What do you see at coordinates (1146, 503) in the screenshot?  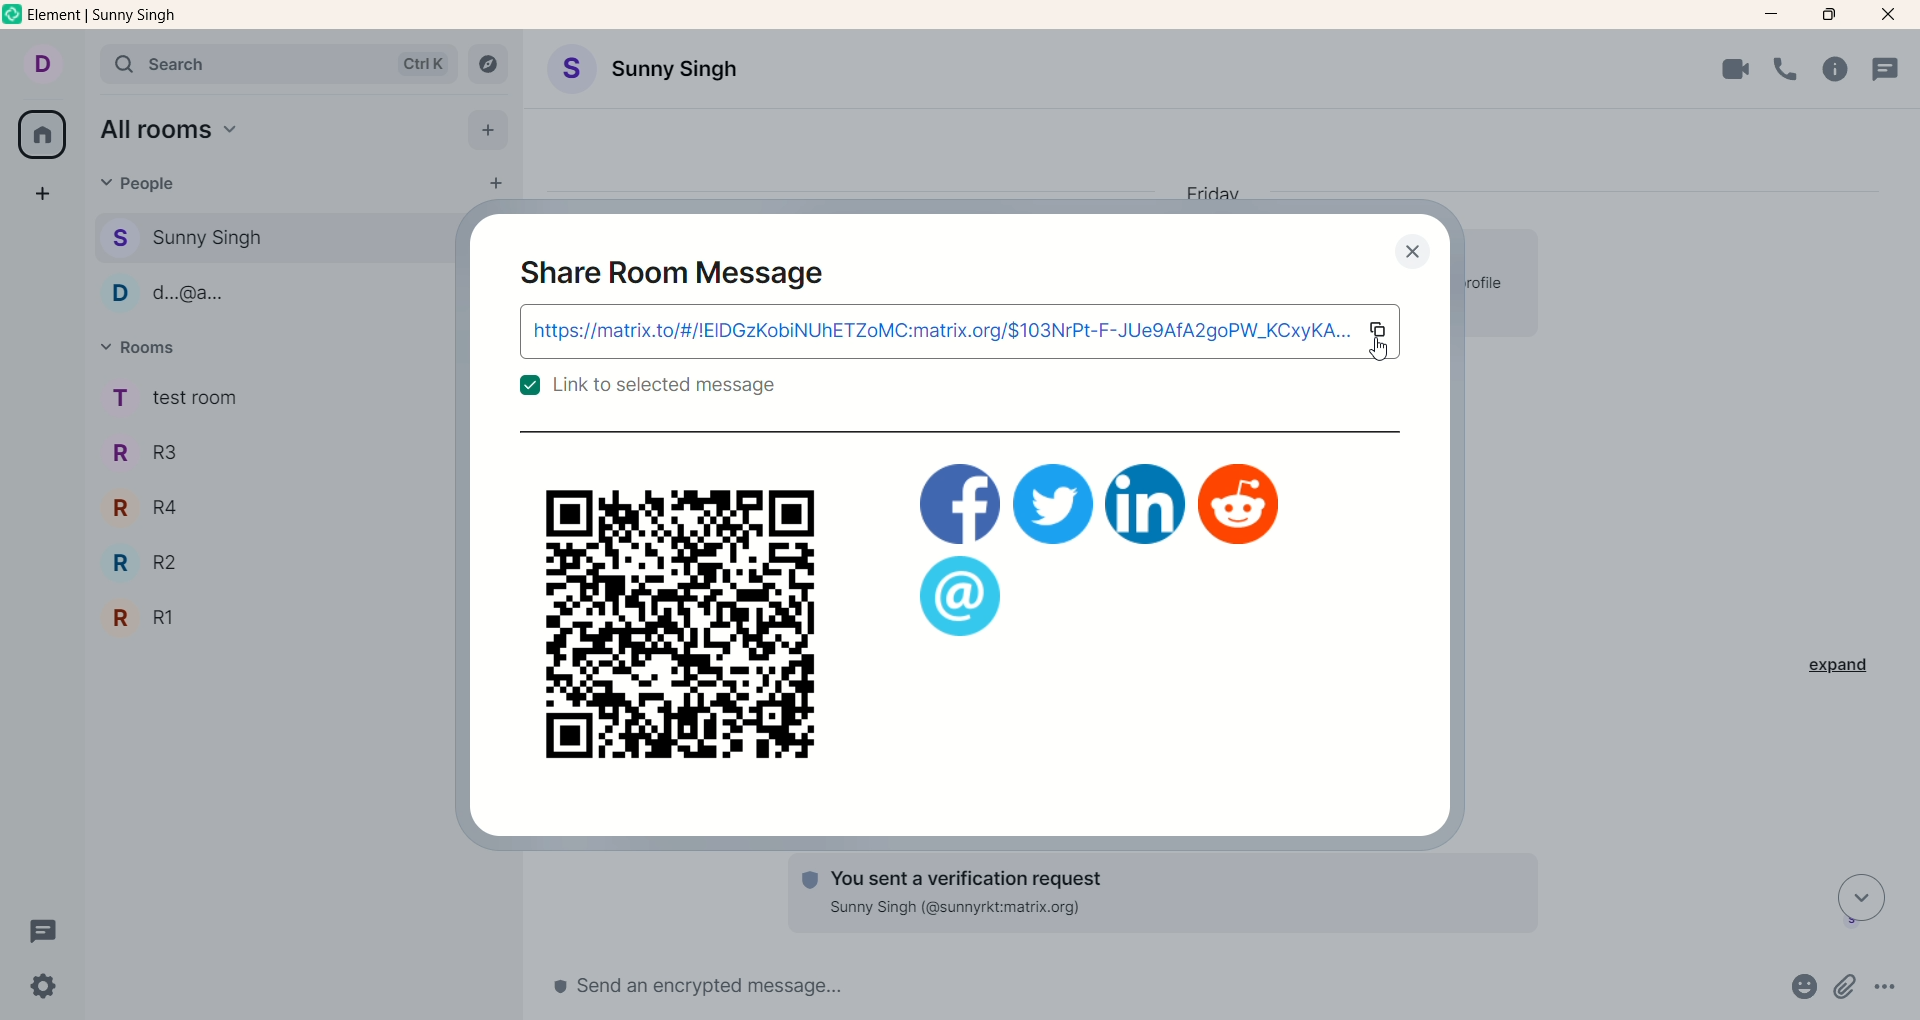 I see `` at bounding box center [1146, 503].